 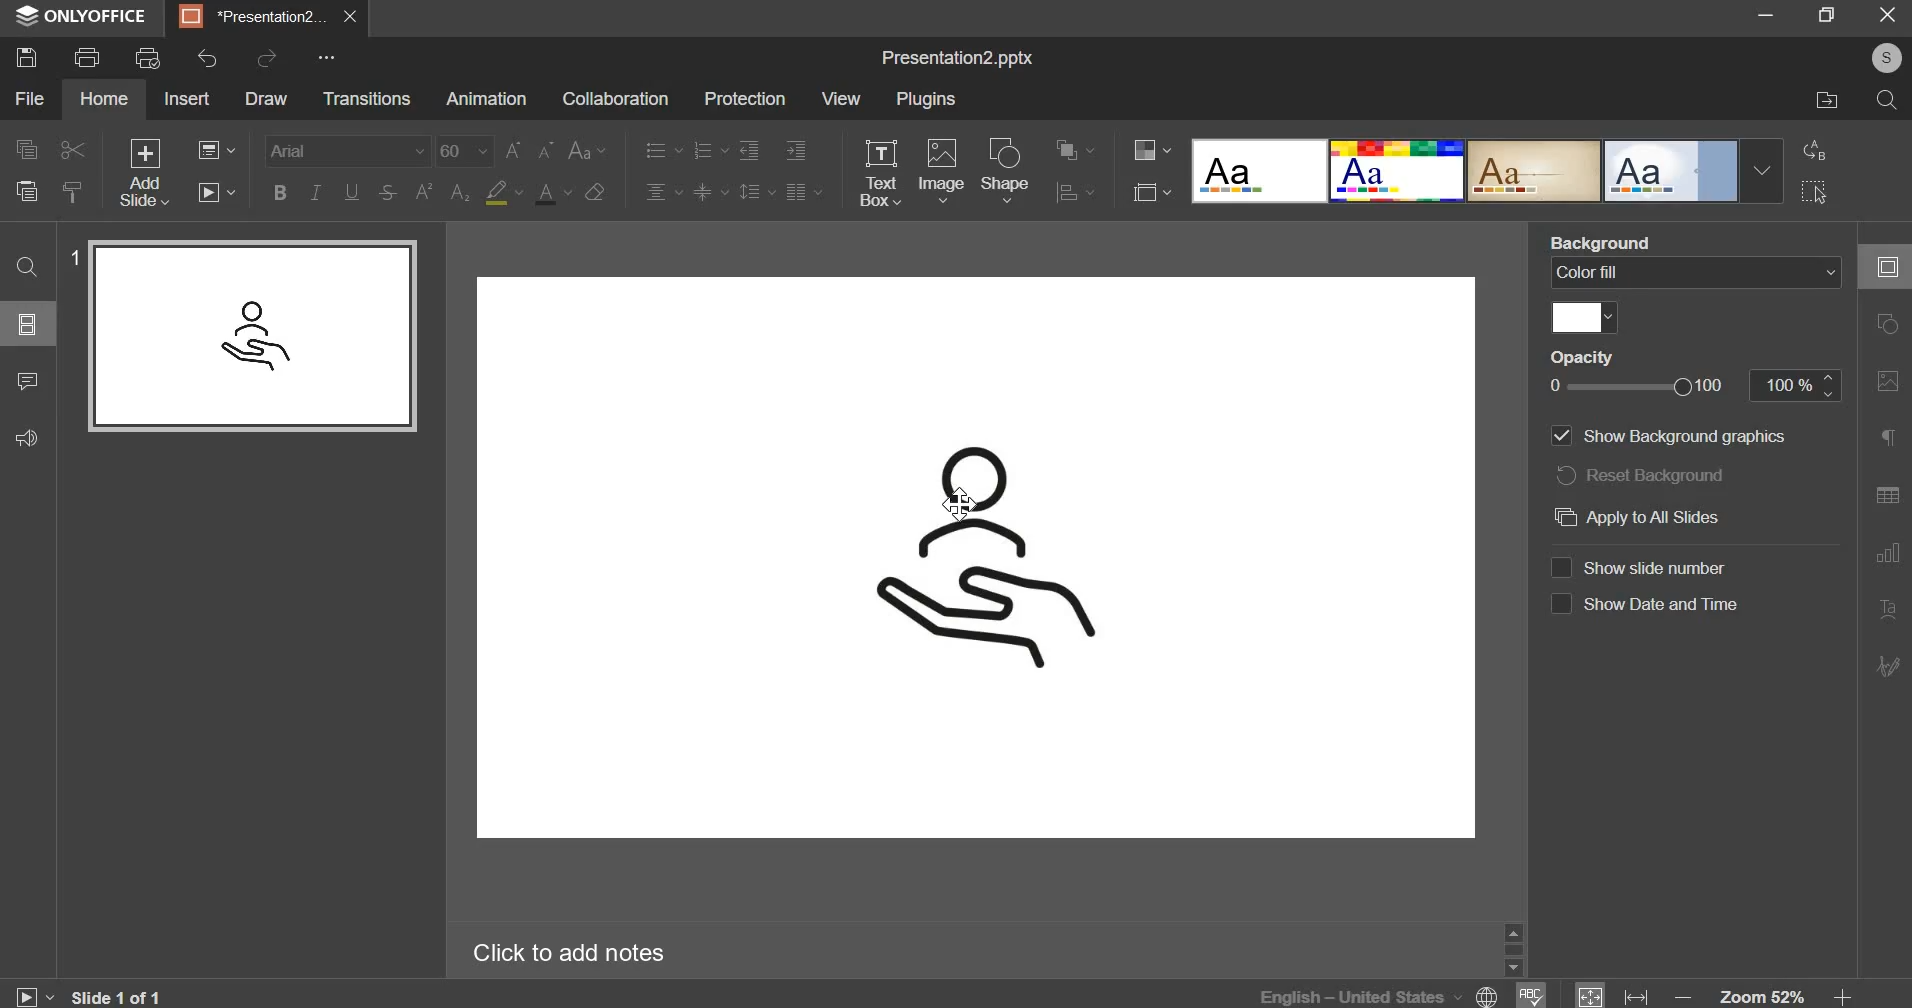 I want to click on slide, so click(x=974, y=557).